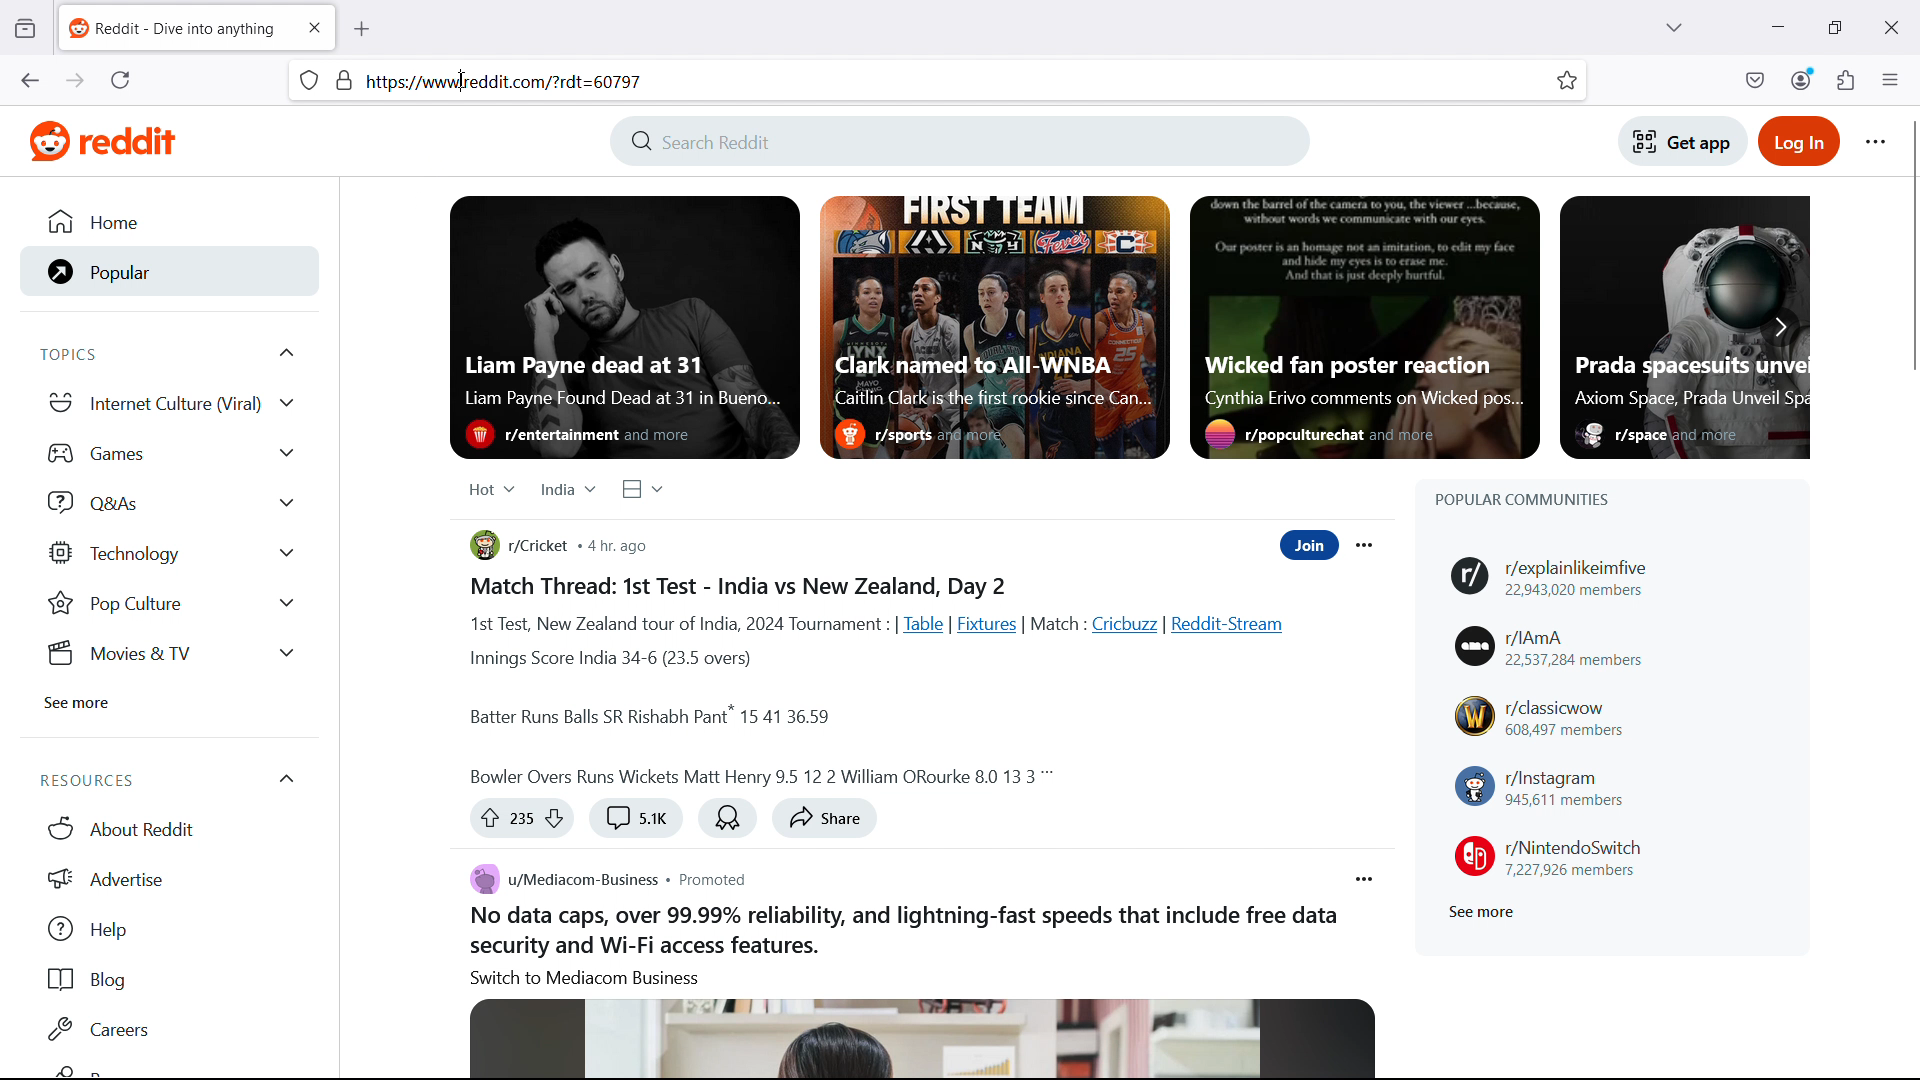  Describe the element at coordinates (1878, 142) in the screenshot. I see `Reddit options` at that location.